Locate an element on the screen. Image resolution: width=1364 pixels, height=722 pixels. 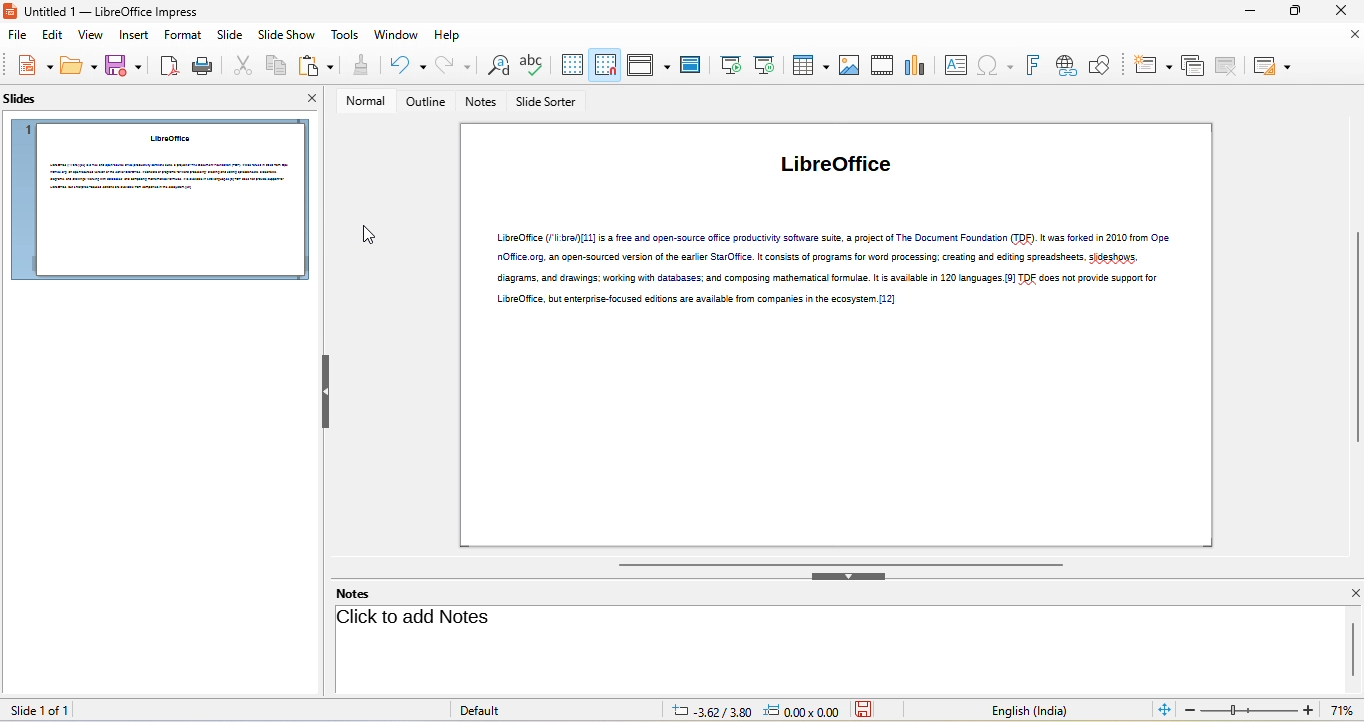
minimize is located at coordinates (1253, 12).